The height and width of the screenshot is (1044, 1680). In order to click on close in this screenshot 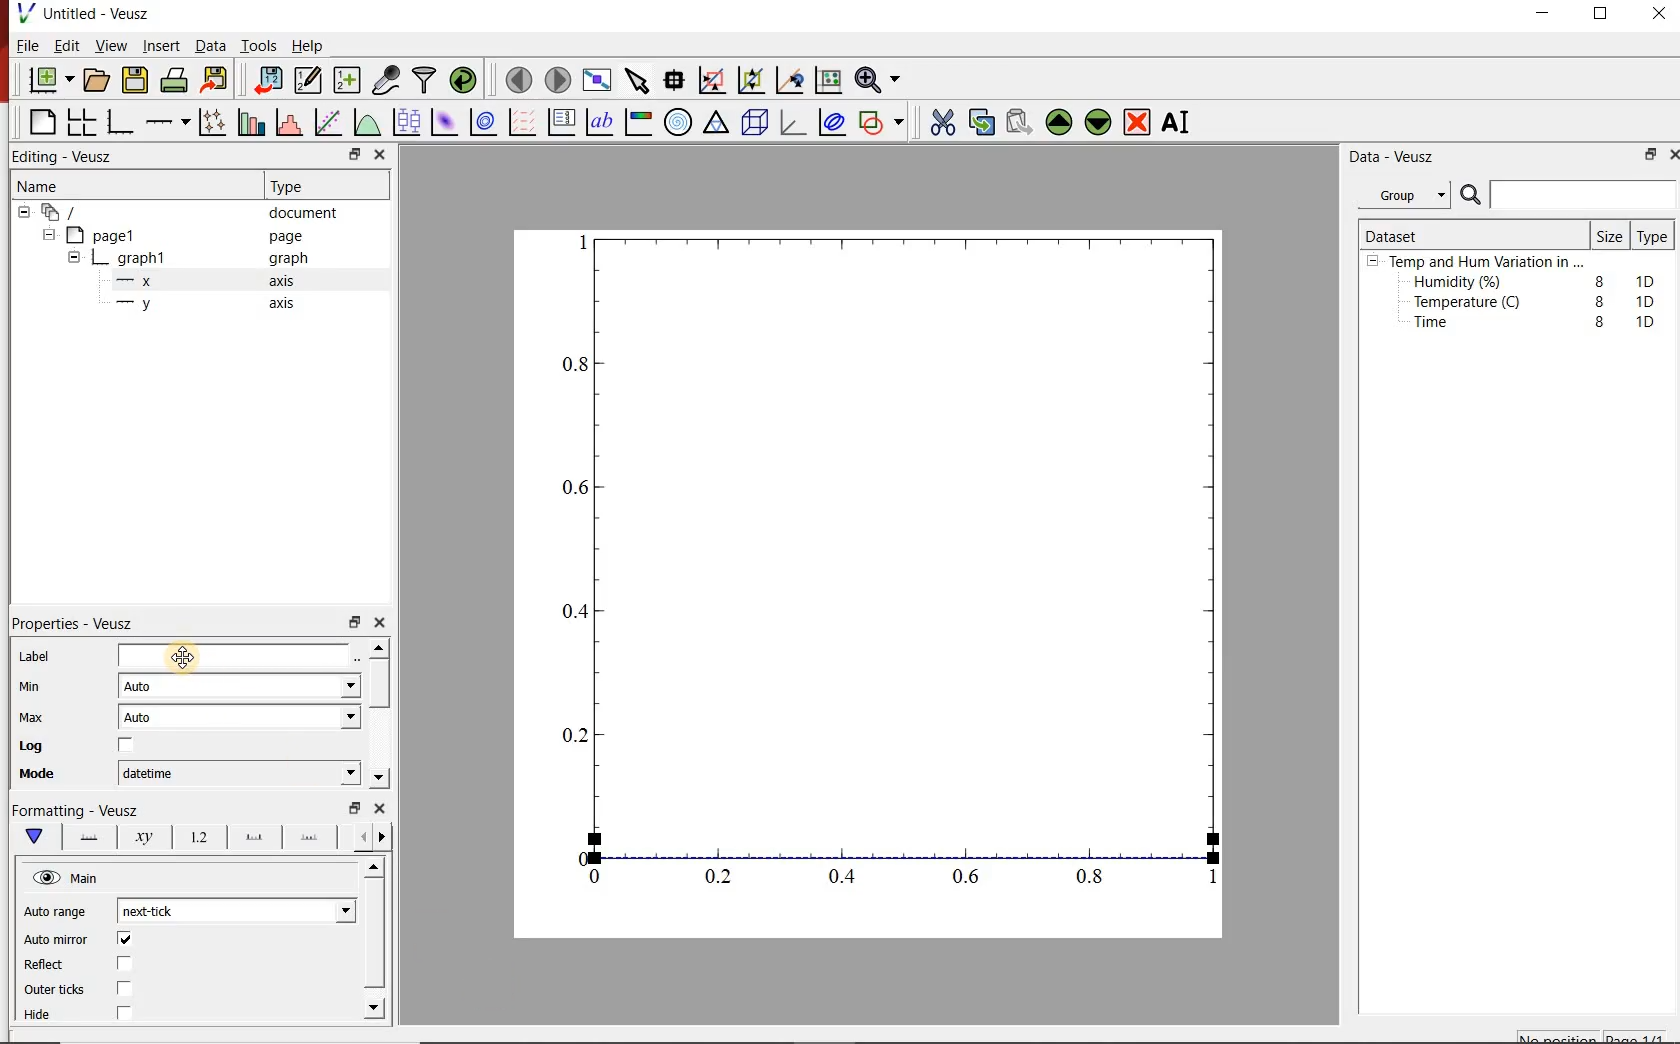, I will do `click(386, 623)`.